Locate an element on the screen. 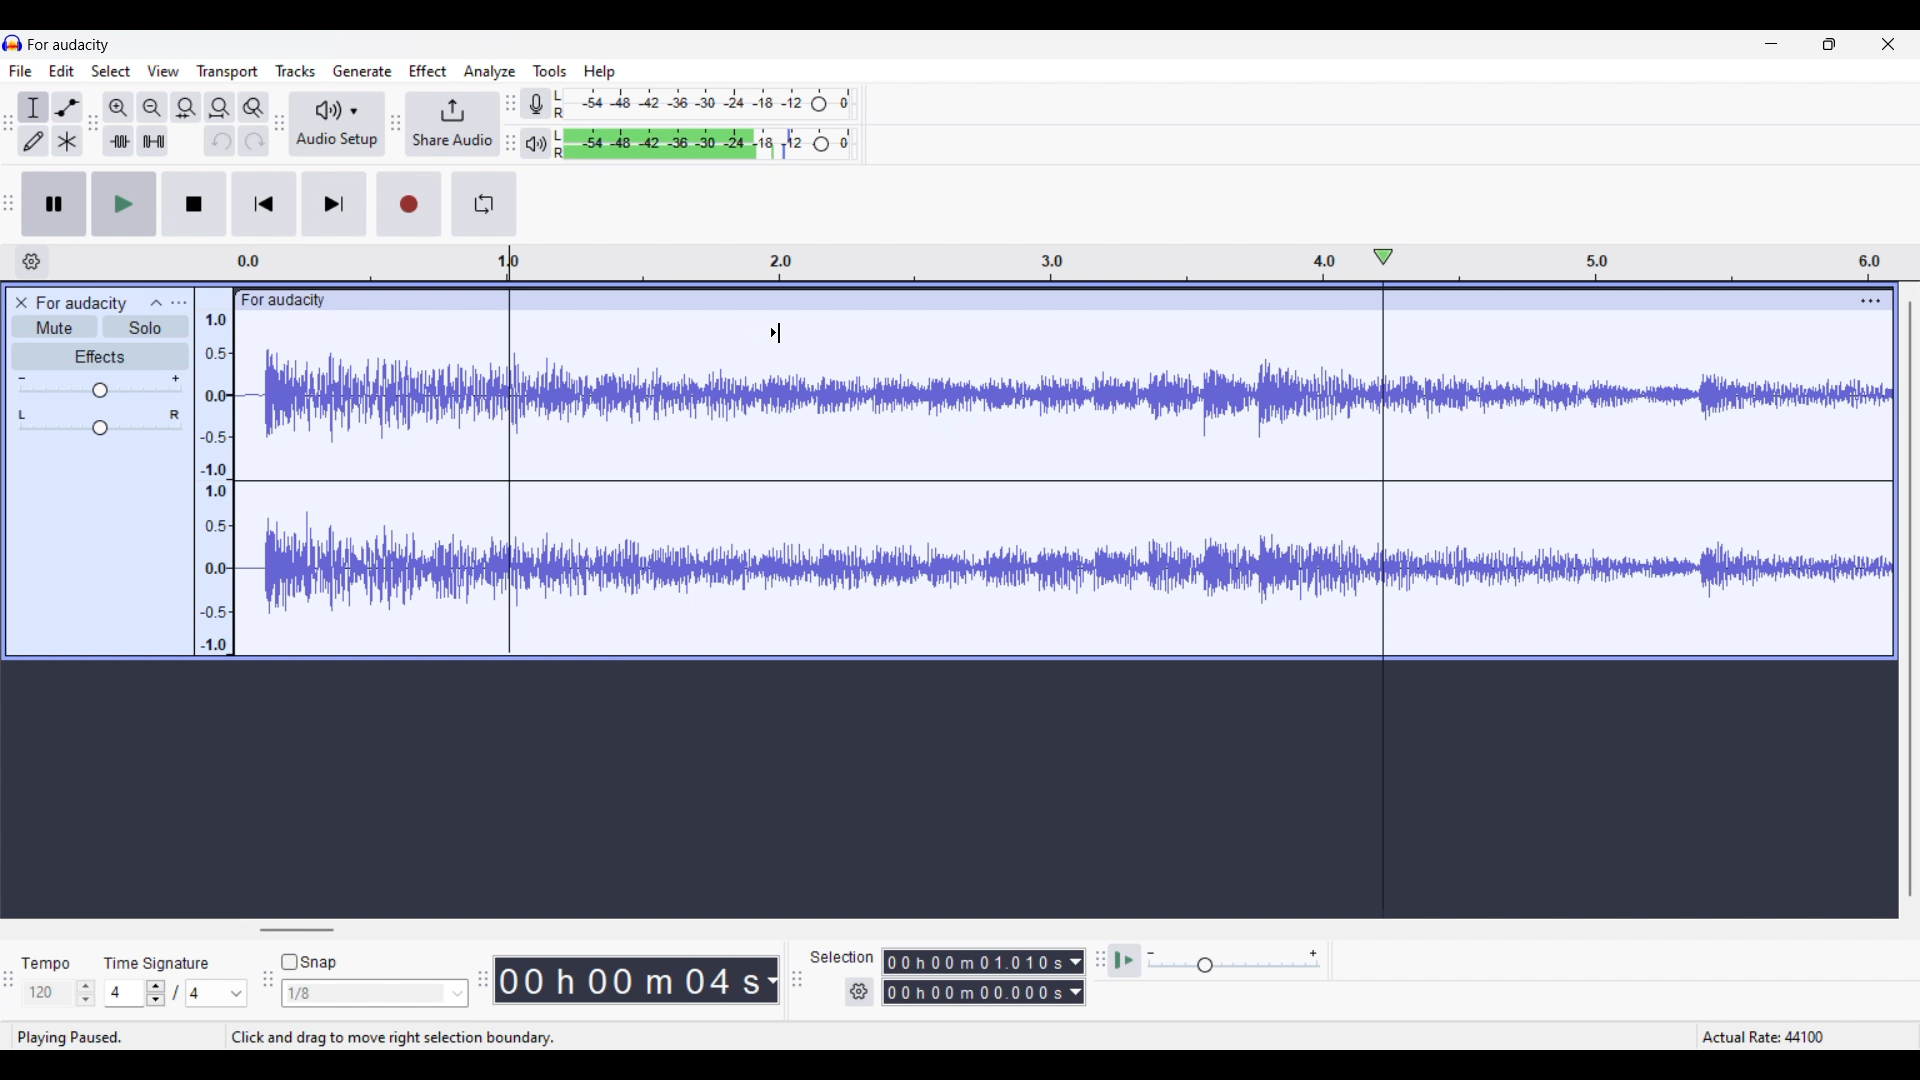 The width and height of the screenshot is (1920, 1080). Envelop tool is located at coordinates (68, 108).